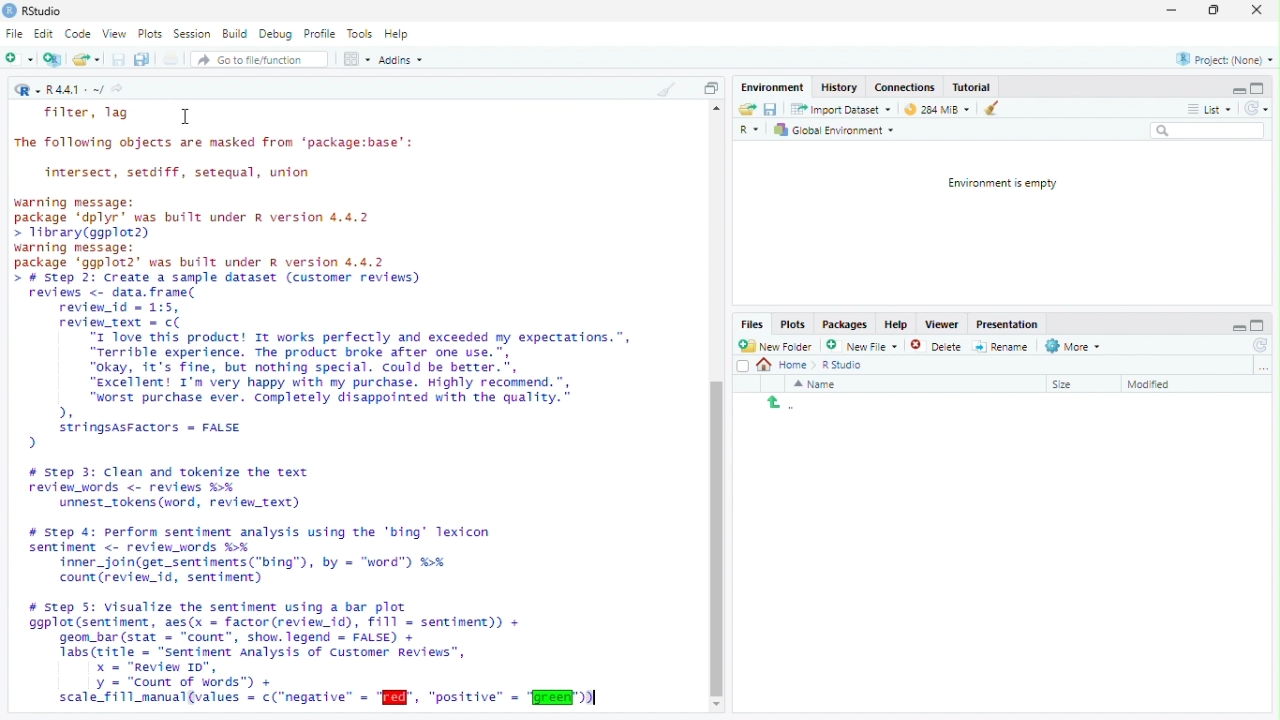 This screenshot has width=1280, height=720. What do you see at coordinates (114, 34) in the screenshot?
I see `View` at bounding box center [114, 34].